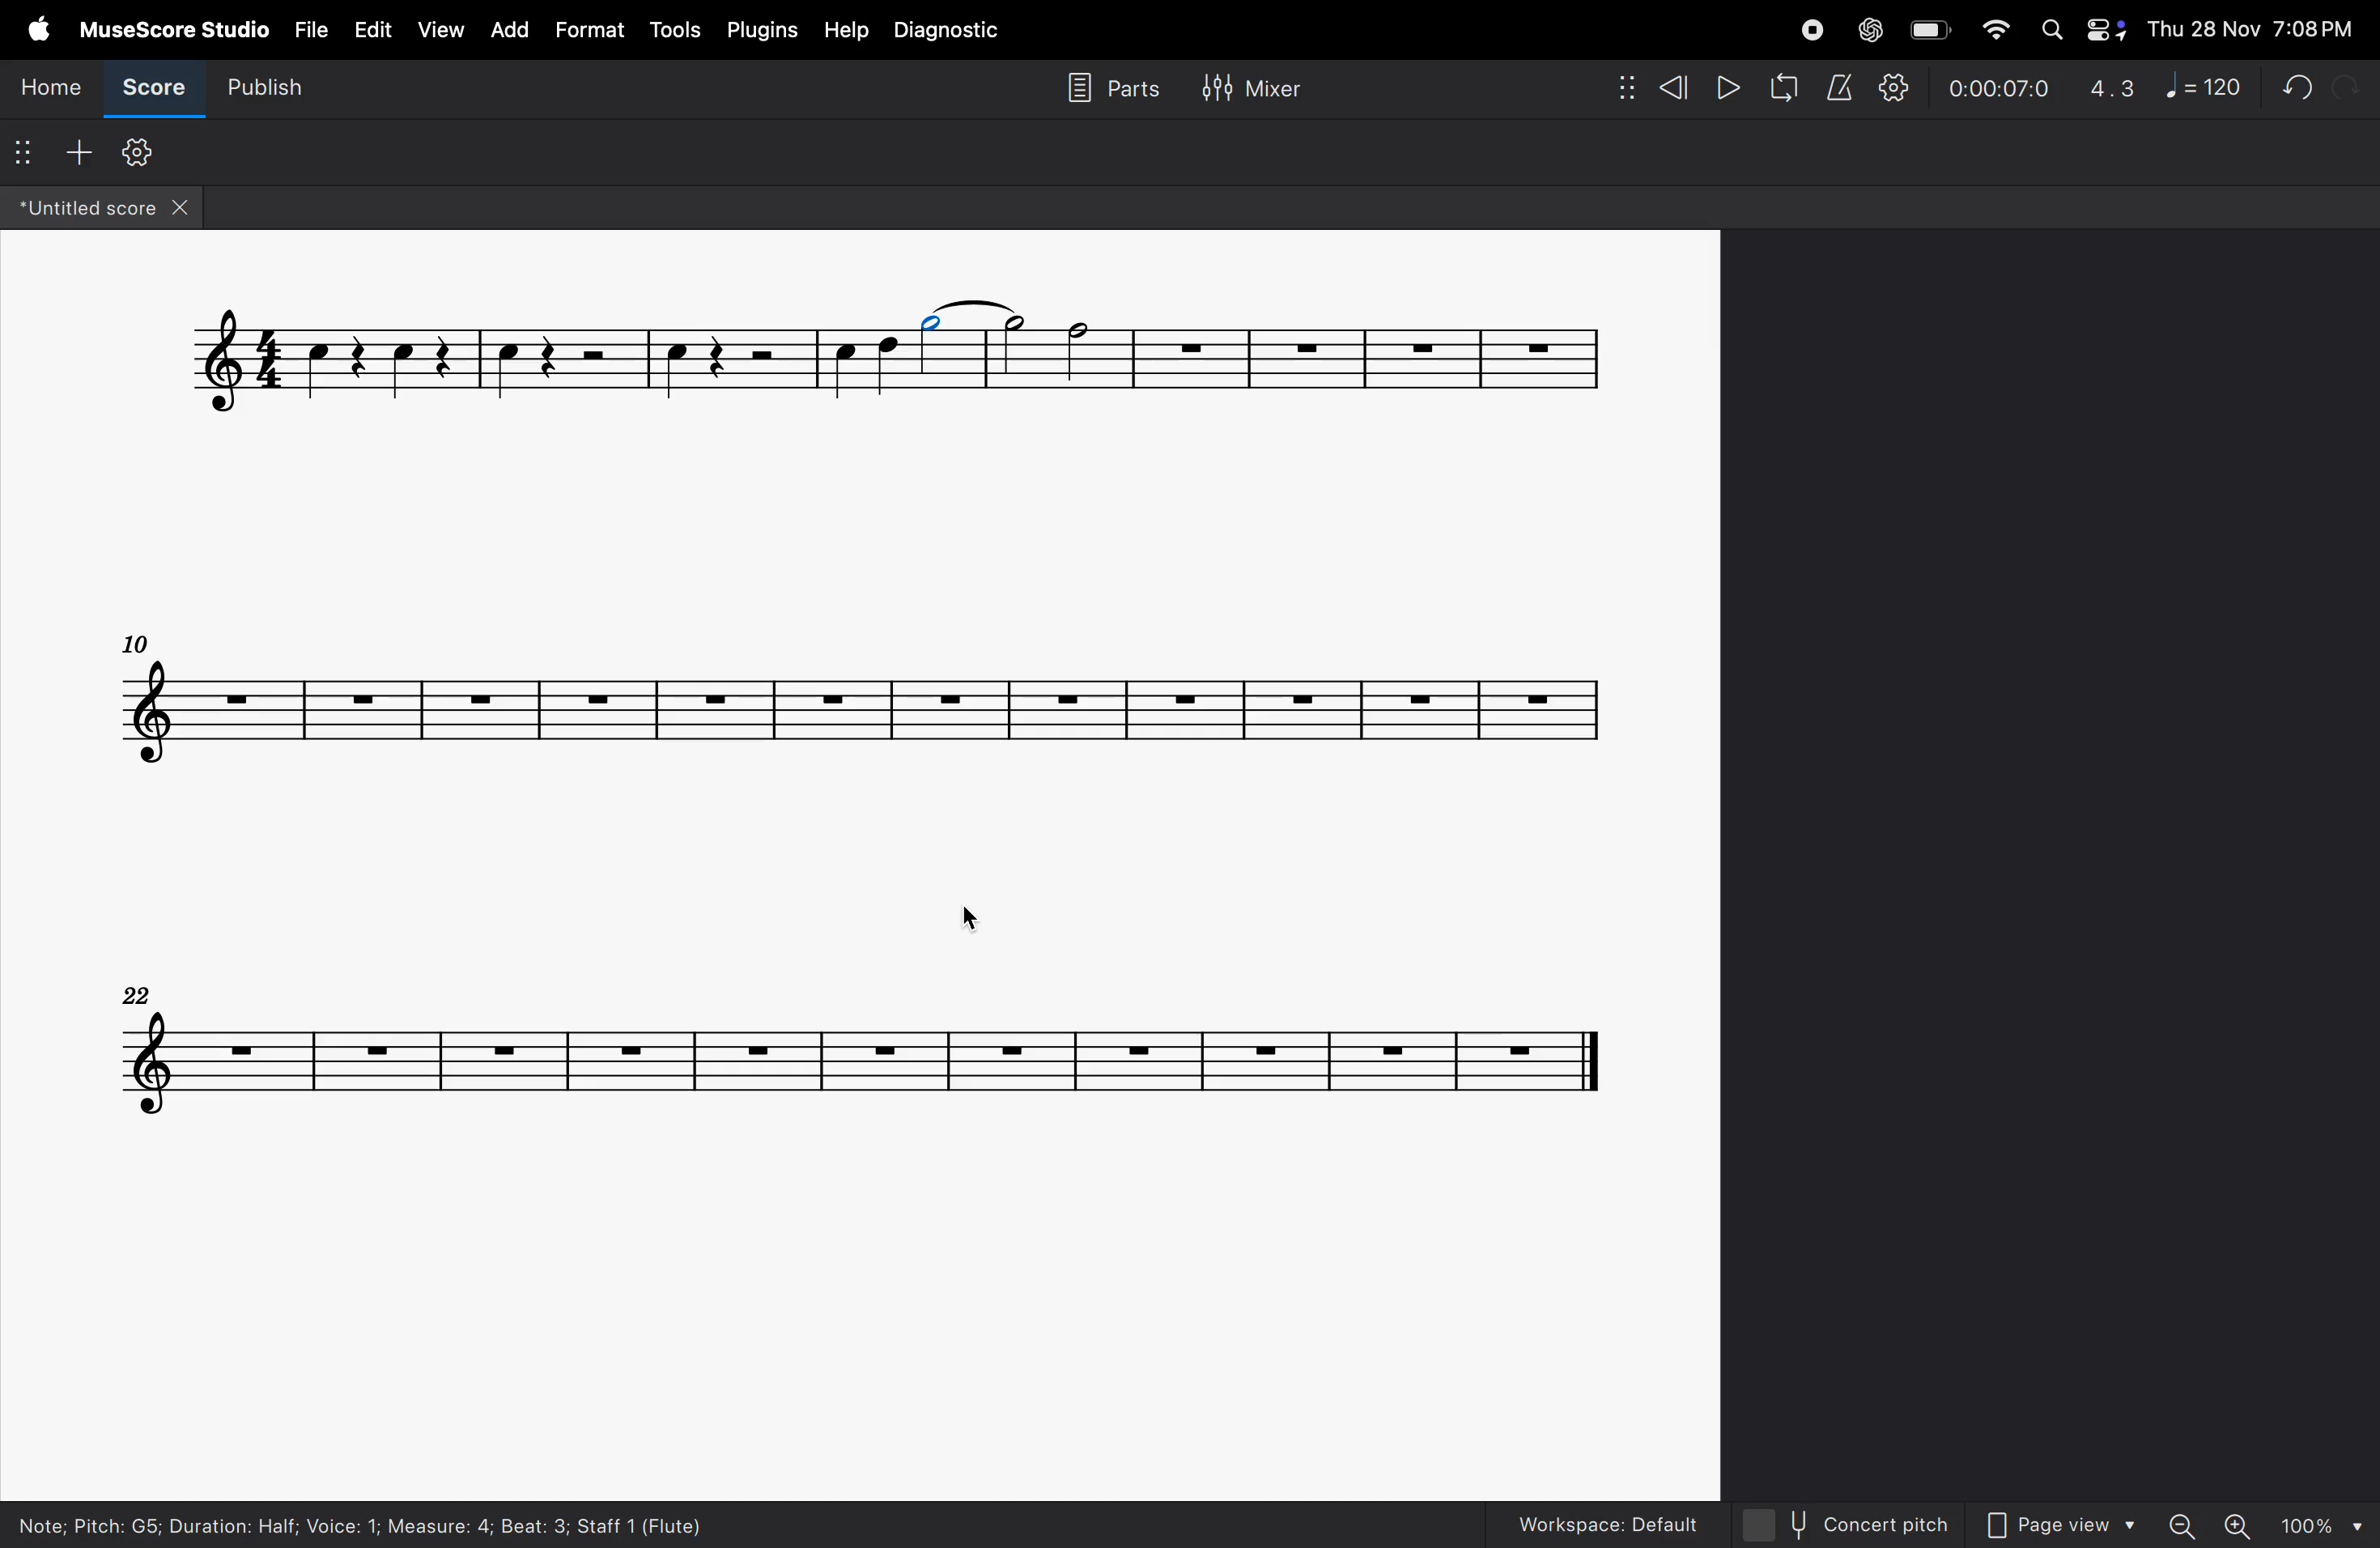 The height and width of the screenshot is (1548, 2380). What do you see at coordinates (1998, 84) in the screenshot?
I see `0.00.07.0` at bounding box center [1998, 84].